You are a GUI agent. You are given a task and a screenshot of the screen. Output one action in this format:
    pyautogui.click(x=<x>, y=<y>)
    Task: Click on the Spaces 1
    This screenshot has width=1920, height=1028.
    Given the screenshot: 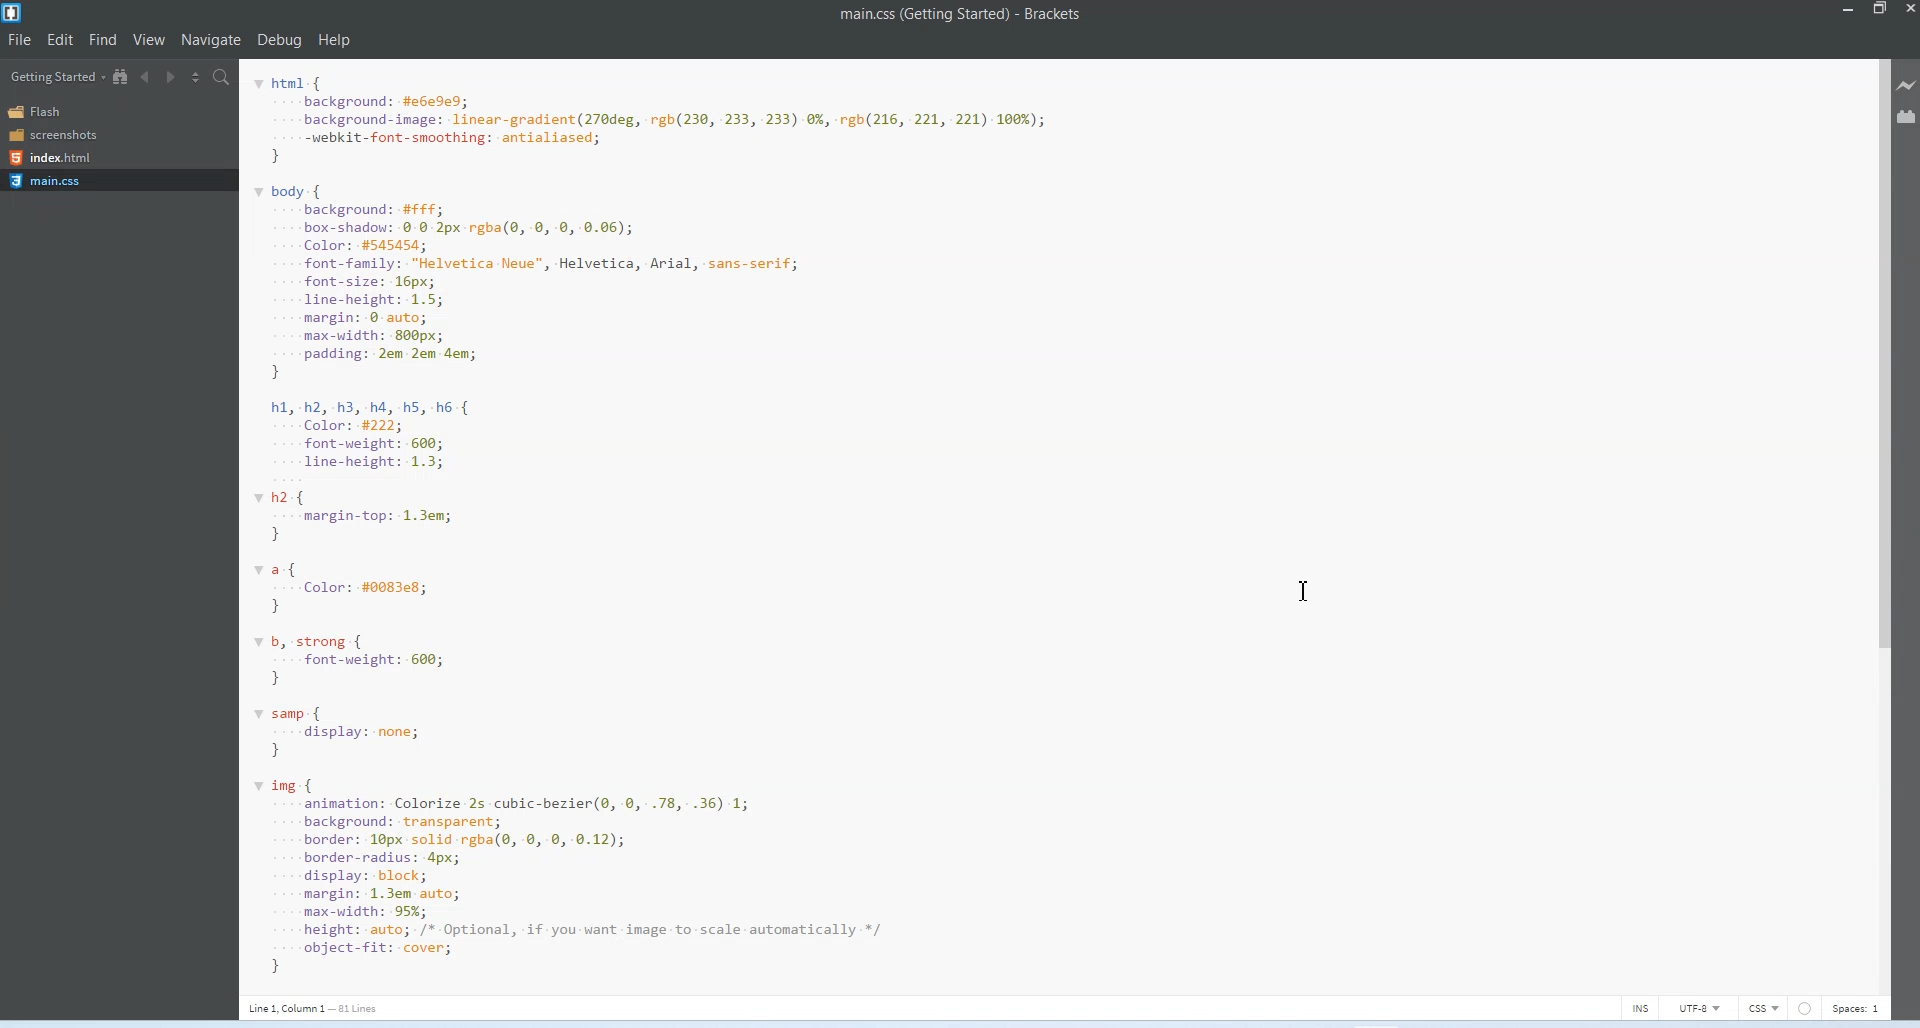 What is the action you would take?
    pyautogui.click(x=1861, y=1008)
    